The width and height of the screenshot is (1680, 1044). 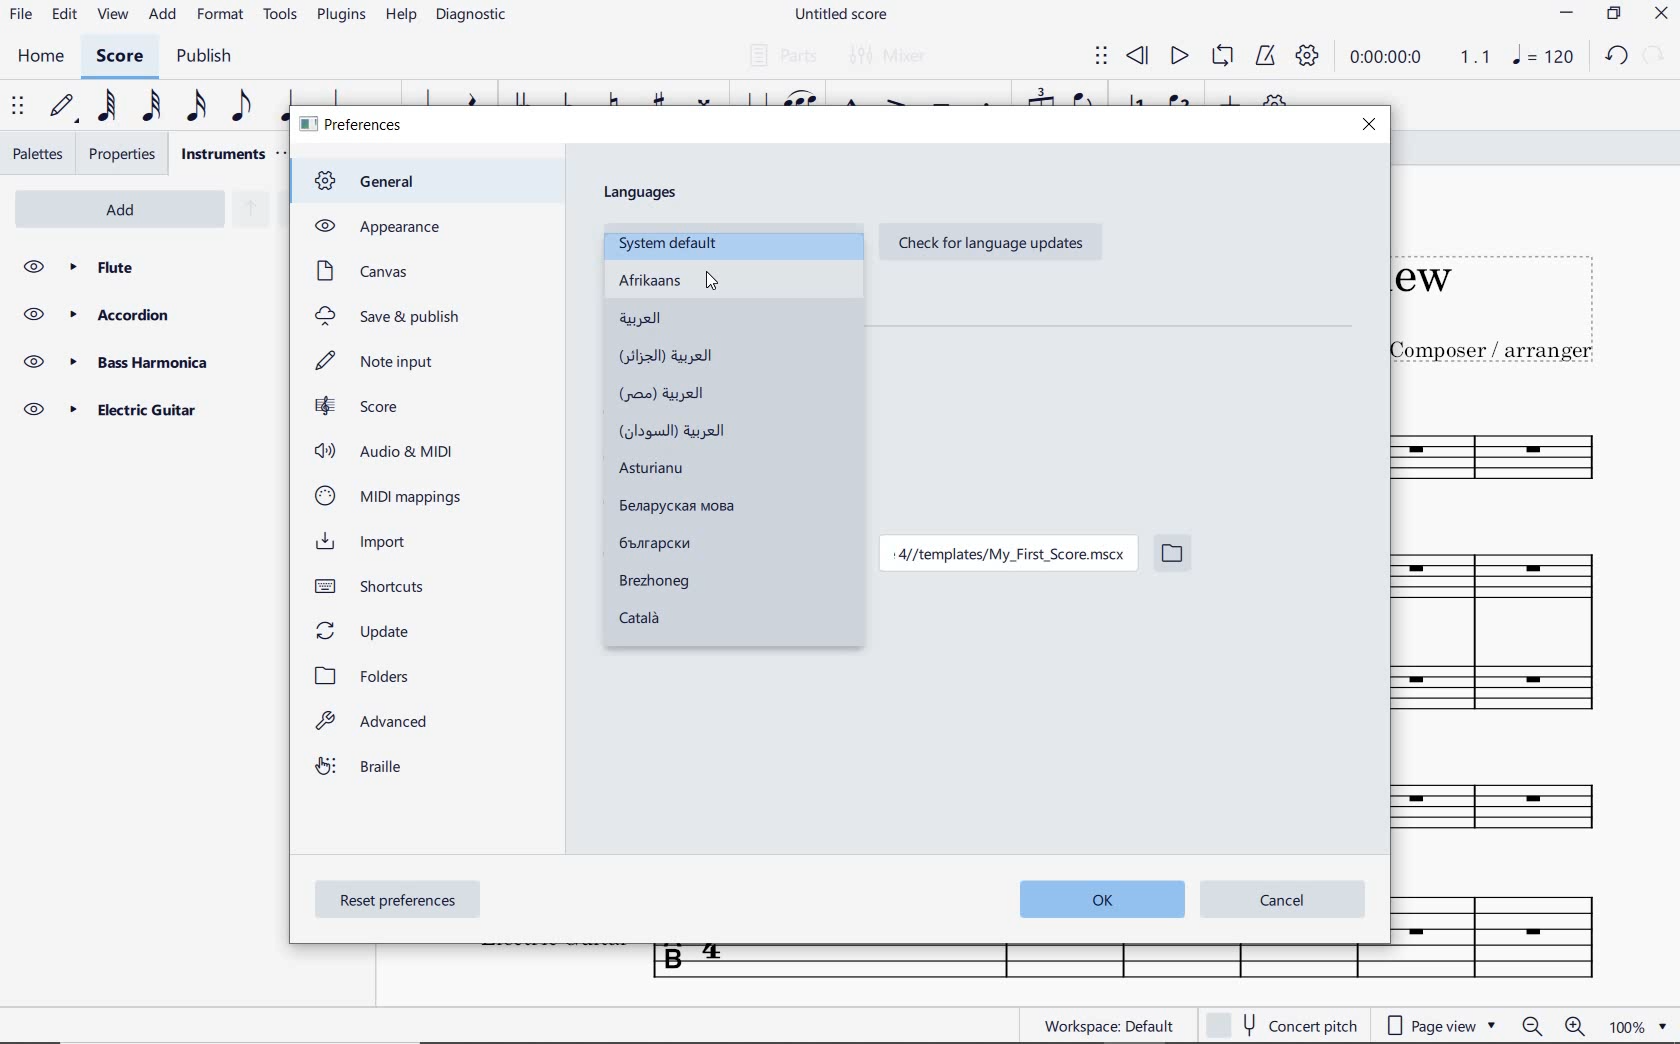 I want to click on brezhoneg, so click(x=653, y=582).